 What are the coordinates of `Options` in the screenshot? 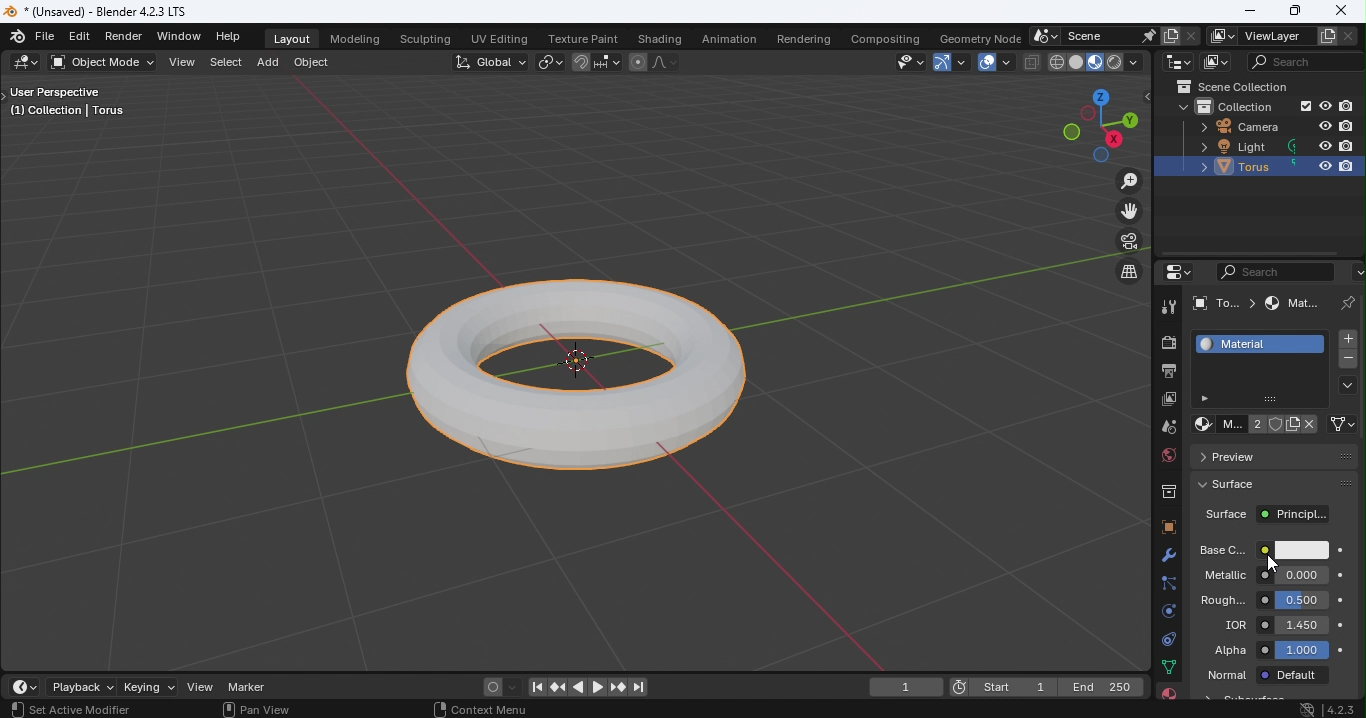 It's located at (1357, 271).